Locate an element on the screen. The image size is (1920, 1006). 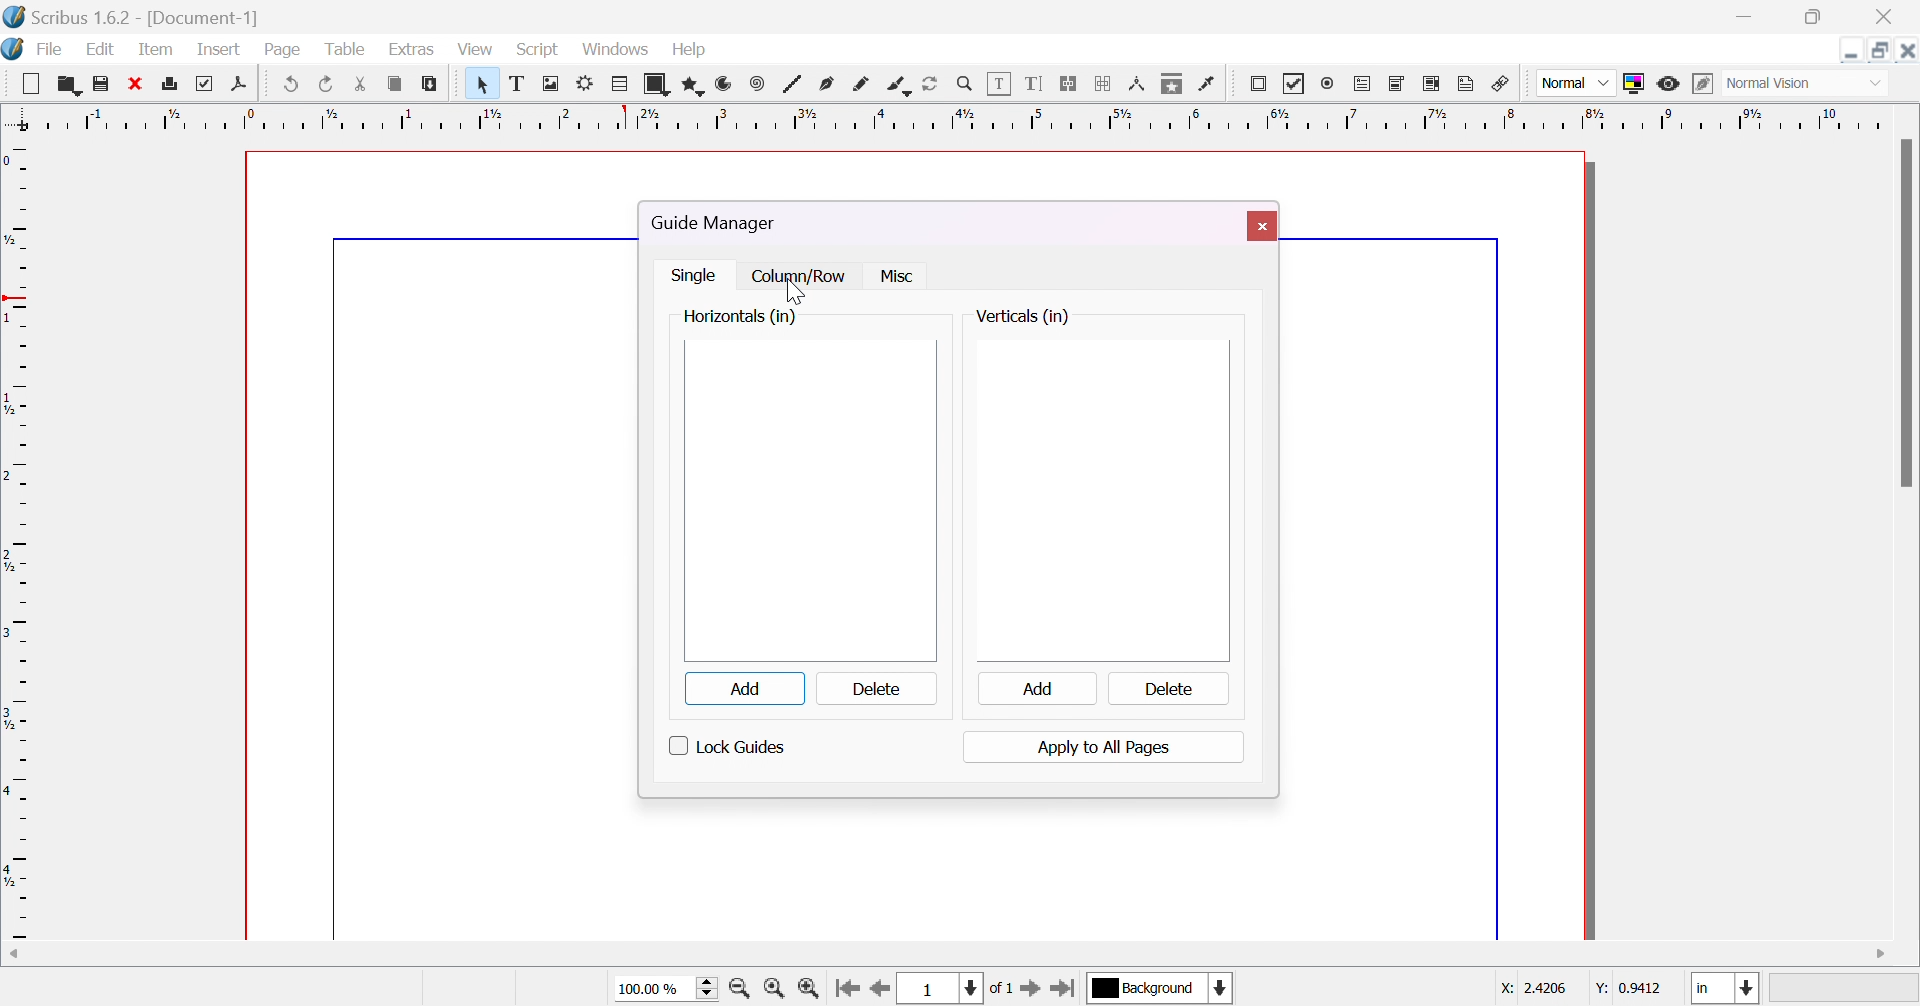
restore down is located at coordinates (1814, 18).